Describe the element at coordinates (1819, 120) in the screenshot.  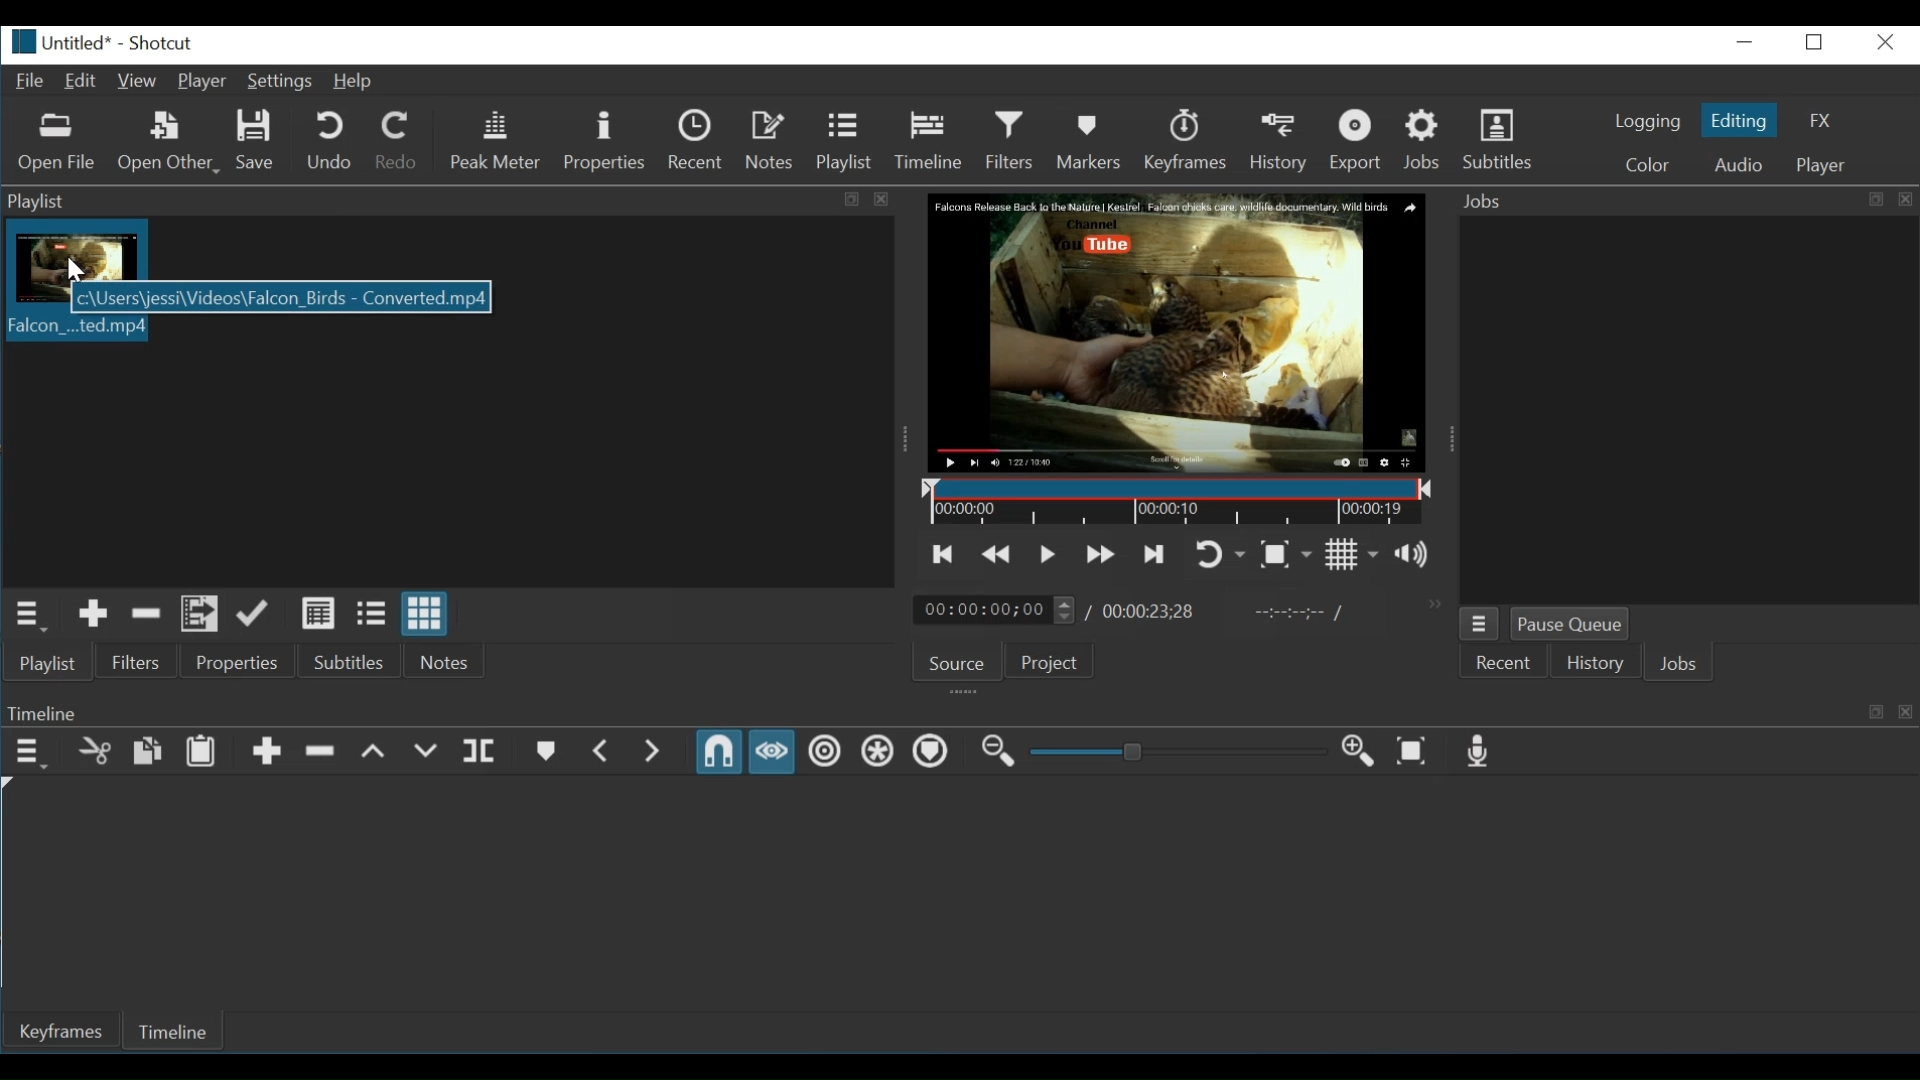
I see `FX` at that location.